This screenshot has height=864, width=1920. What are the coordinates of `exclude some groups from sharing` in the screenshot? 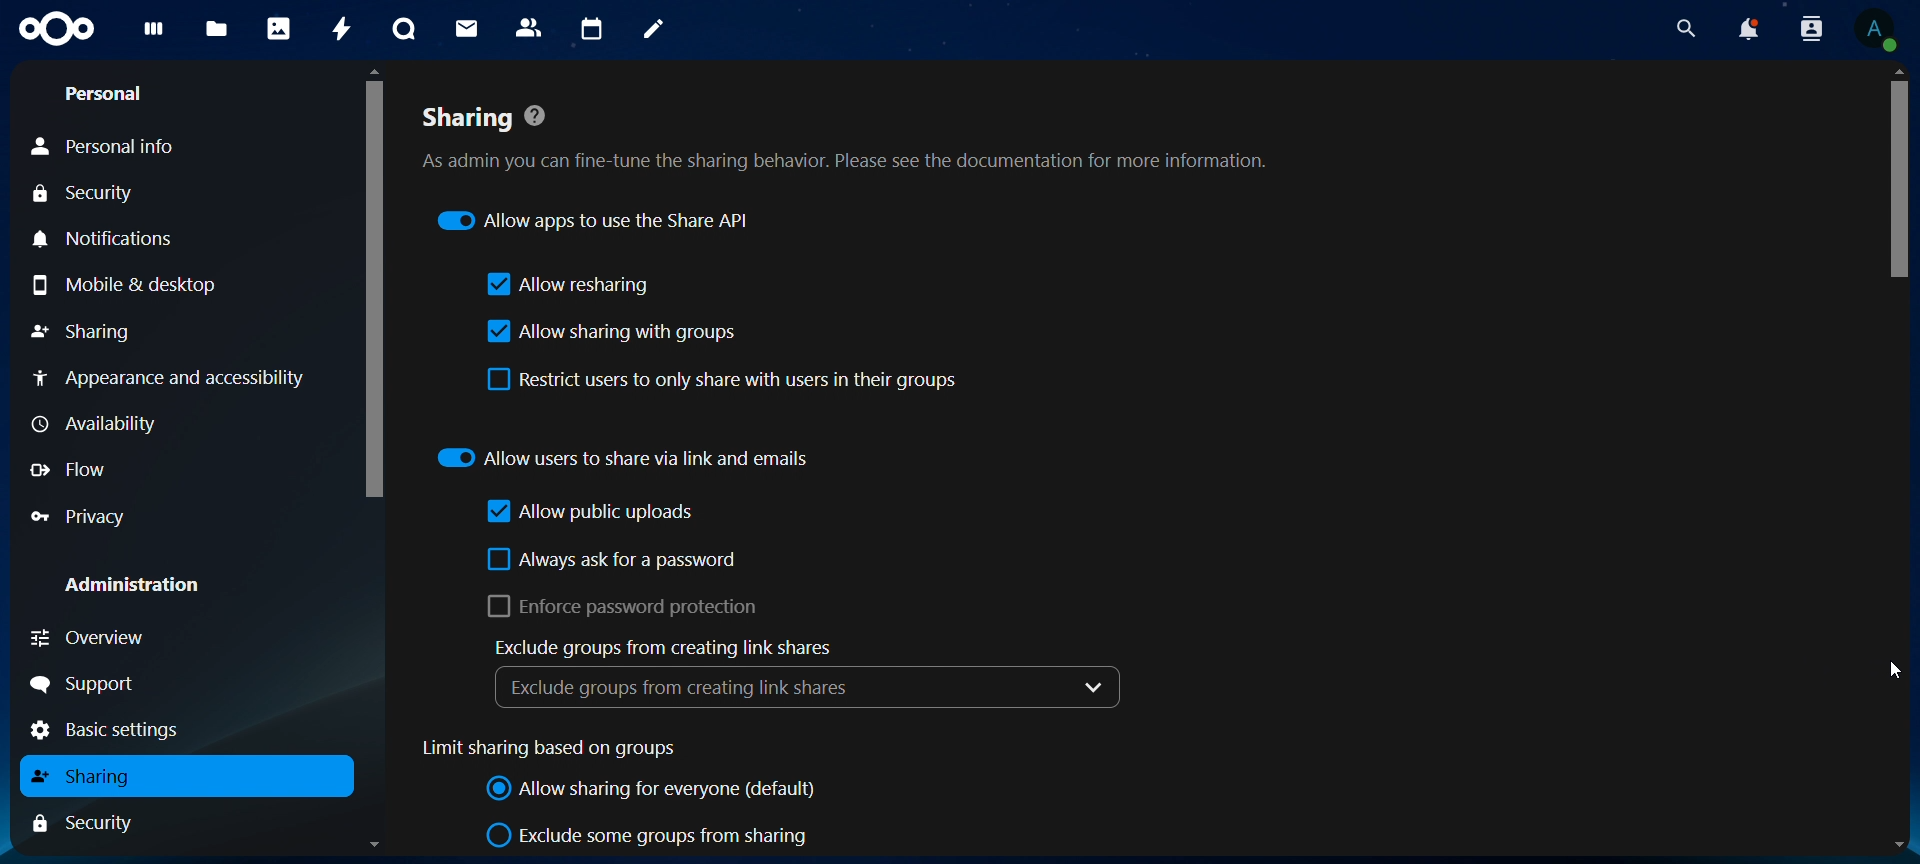 It's located at (656, 836).